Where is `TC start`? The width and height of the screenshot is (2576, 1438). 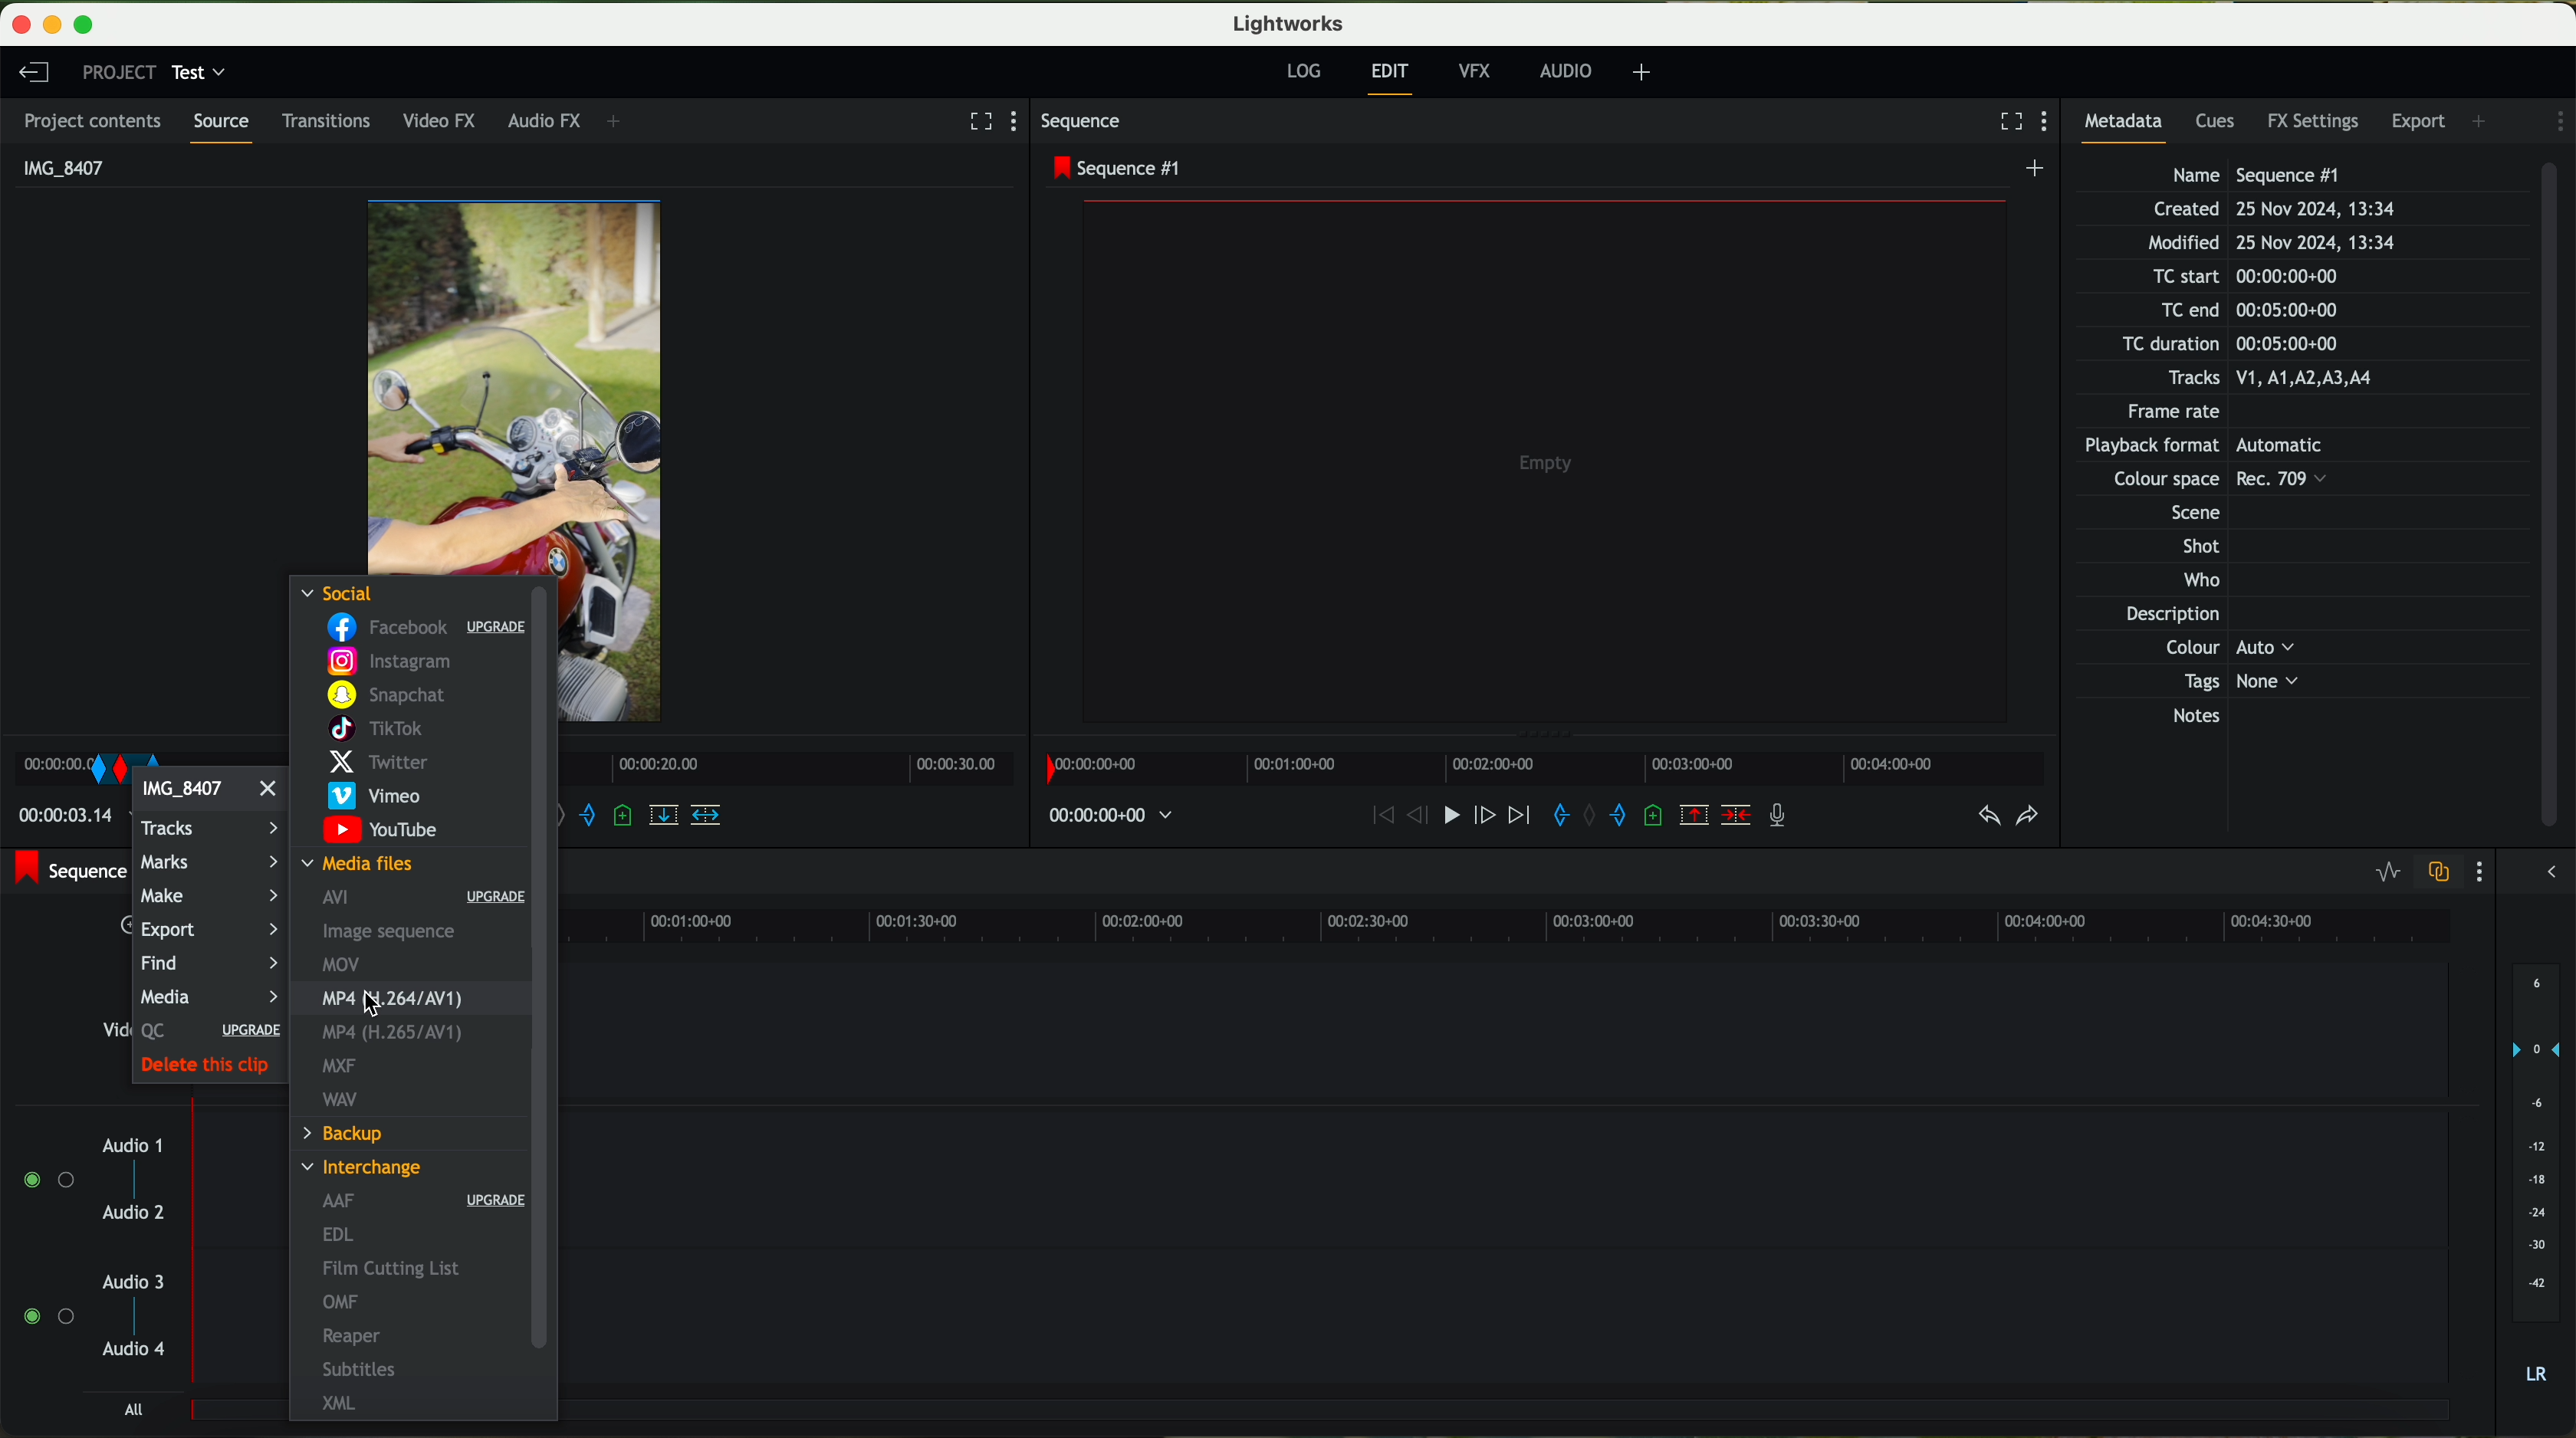 TC start is located at coordinates (2242, 277).